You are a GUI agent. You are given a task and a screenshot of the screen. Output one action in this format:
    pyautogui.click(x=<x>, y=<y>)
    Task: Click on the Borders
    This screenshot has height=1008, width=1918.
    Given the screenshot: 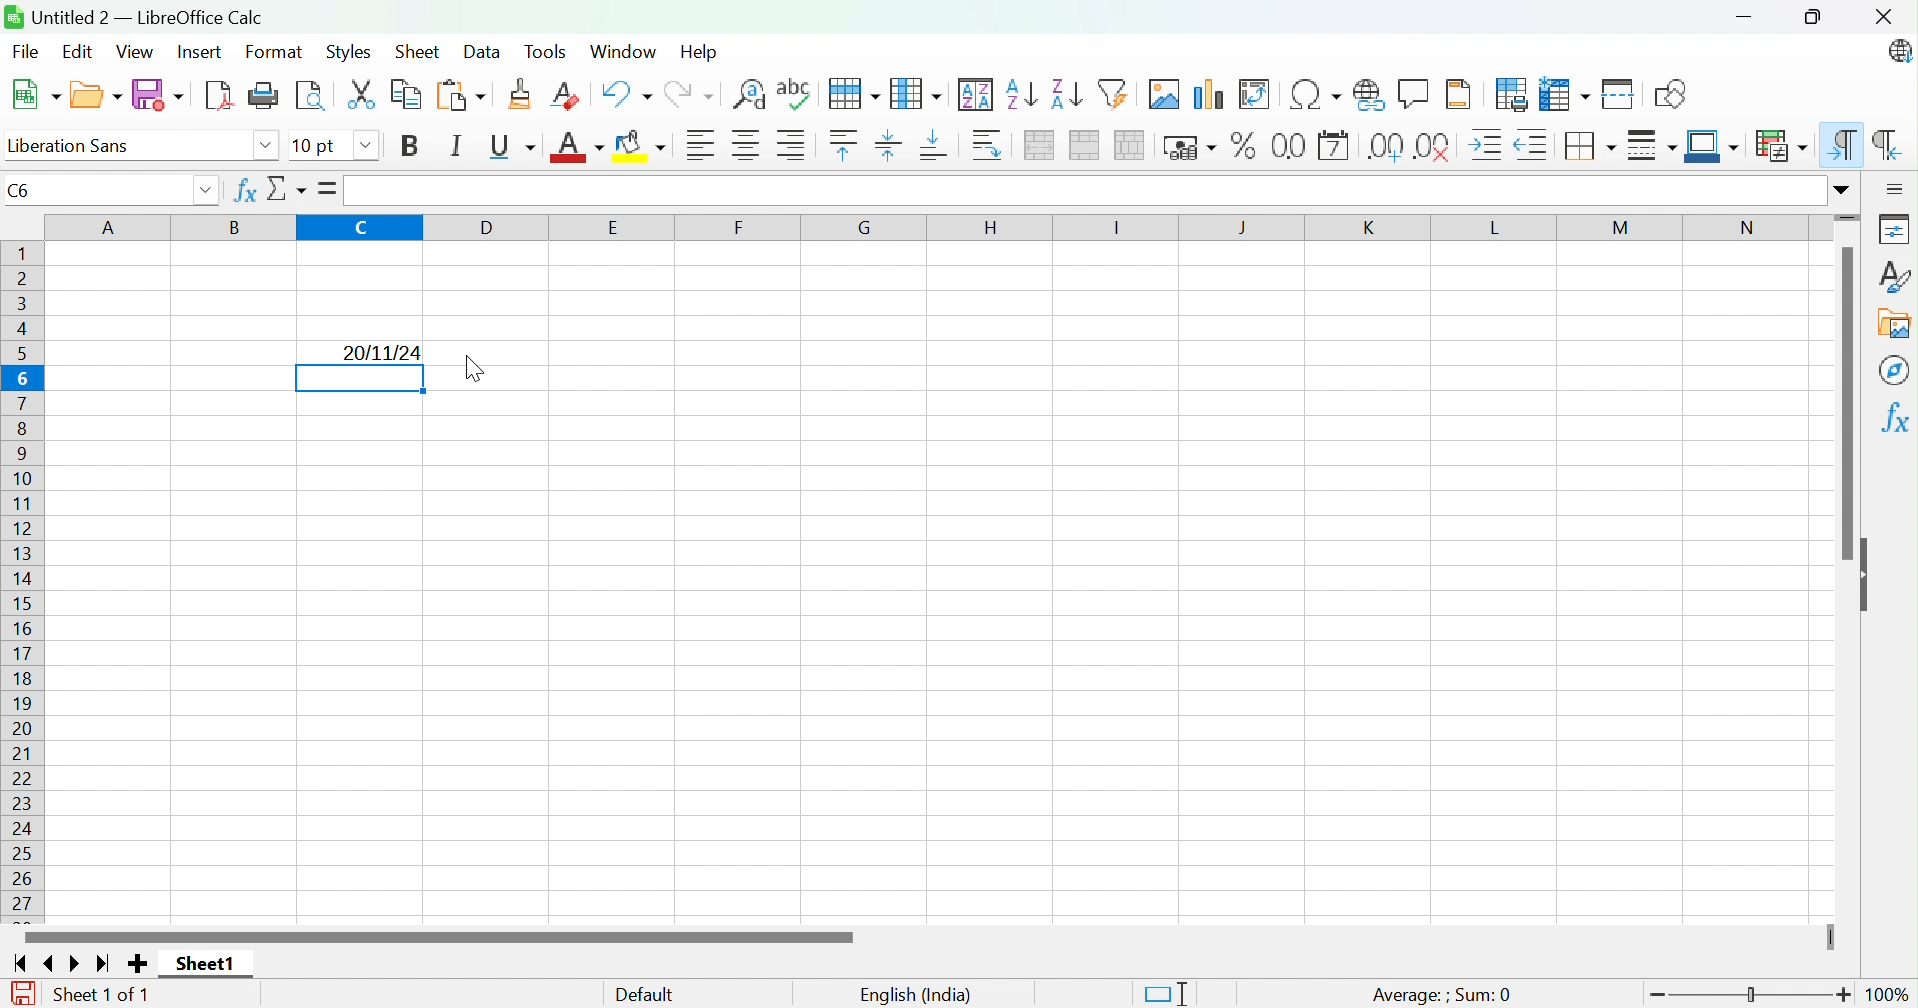 What is the action you would take?
    pyautogui.click(x=1594, y=145)
    